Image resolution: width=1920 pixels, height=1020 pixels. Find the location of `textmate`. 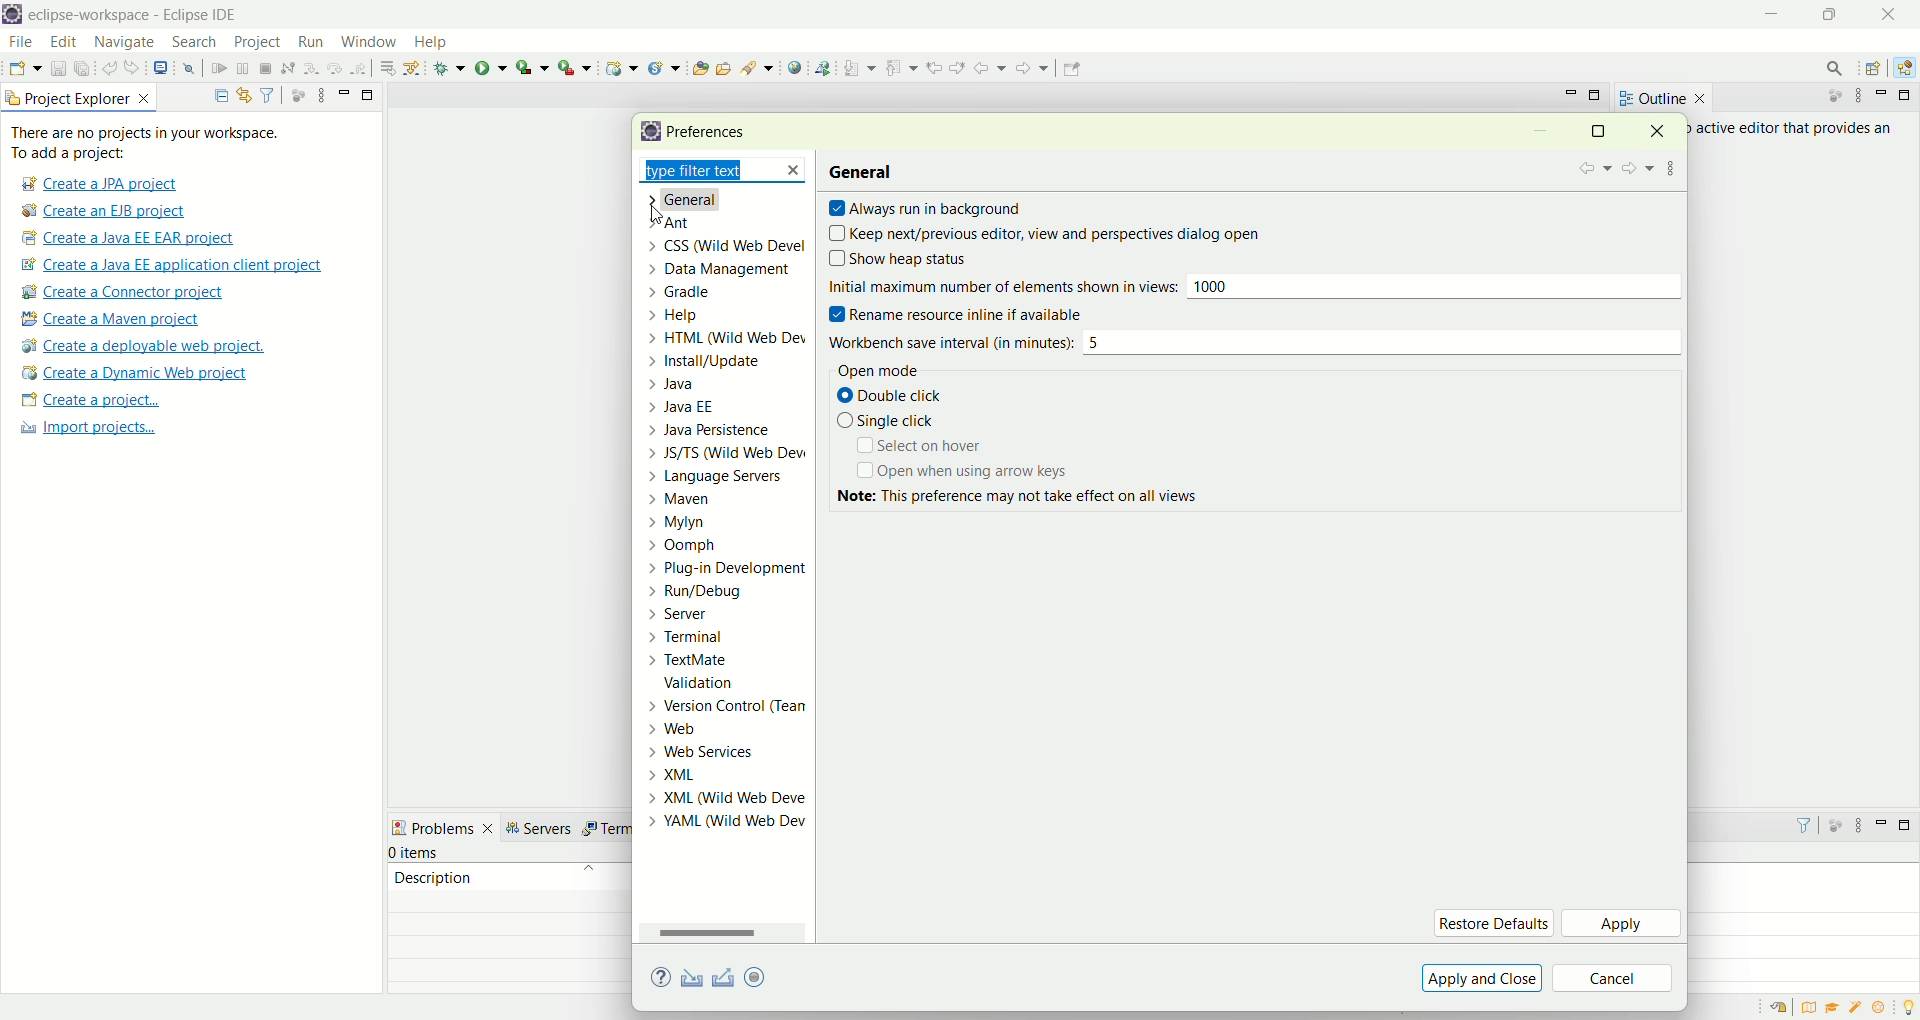

textmate is located at coordinates (730, 661).